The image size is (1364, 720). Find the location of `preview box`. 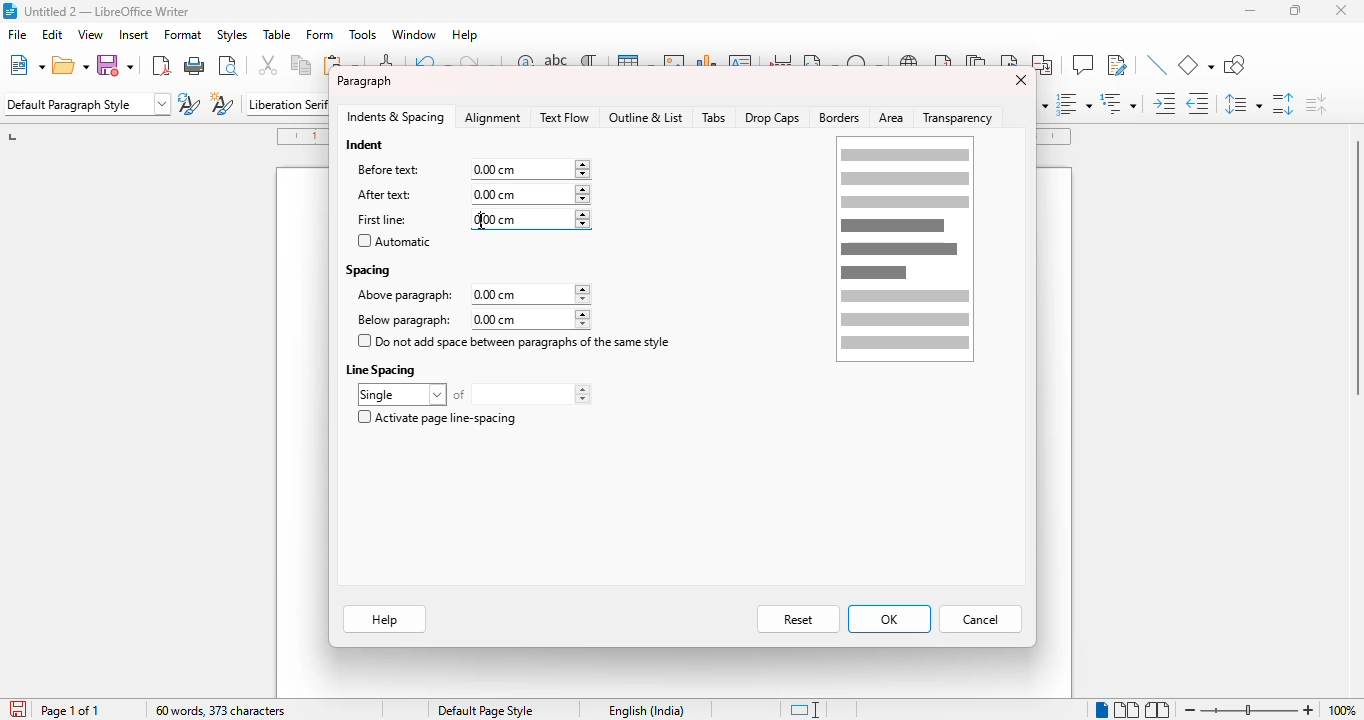

preview box is located at coordinates (905, 249).